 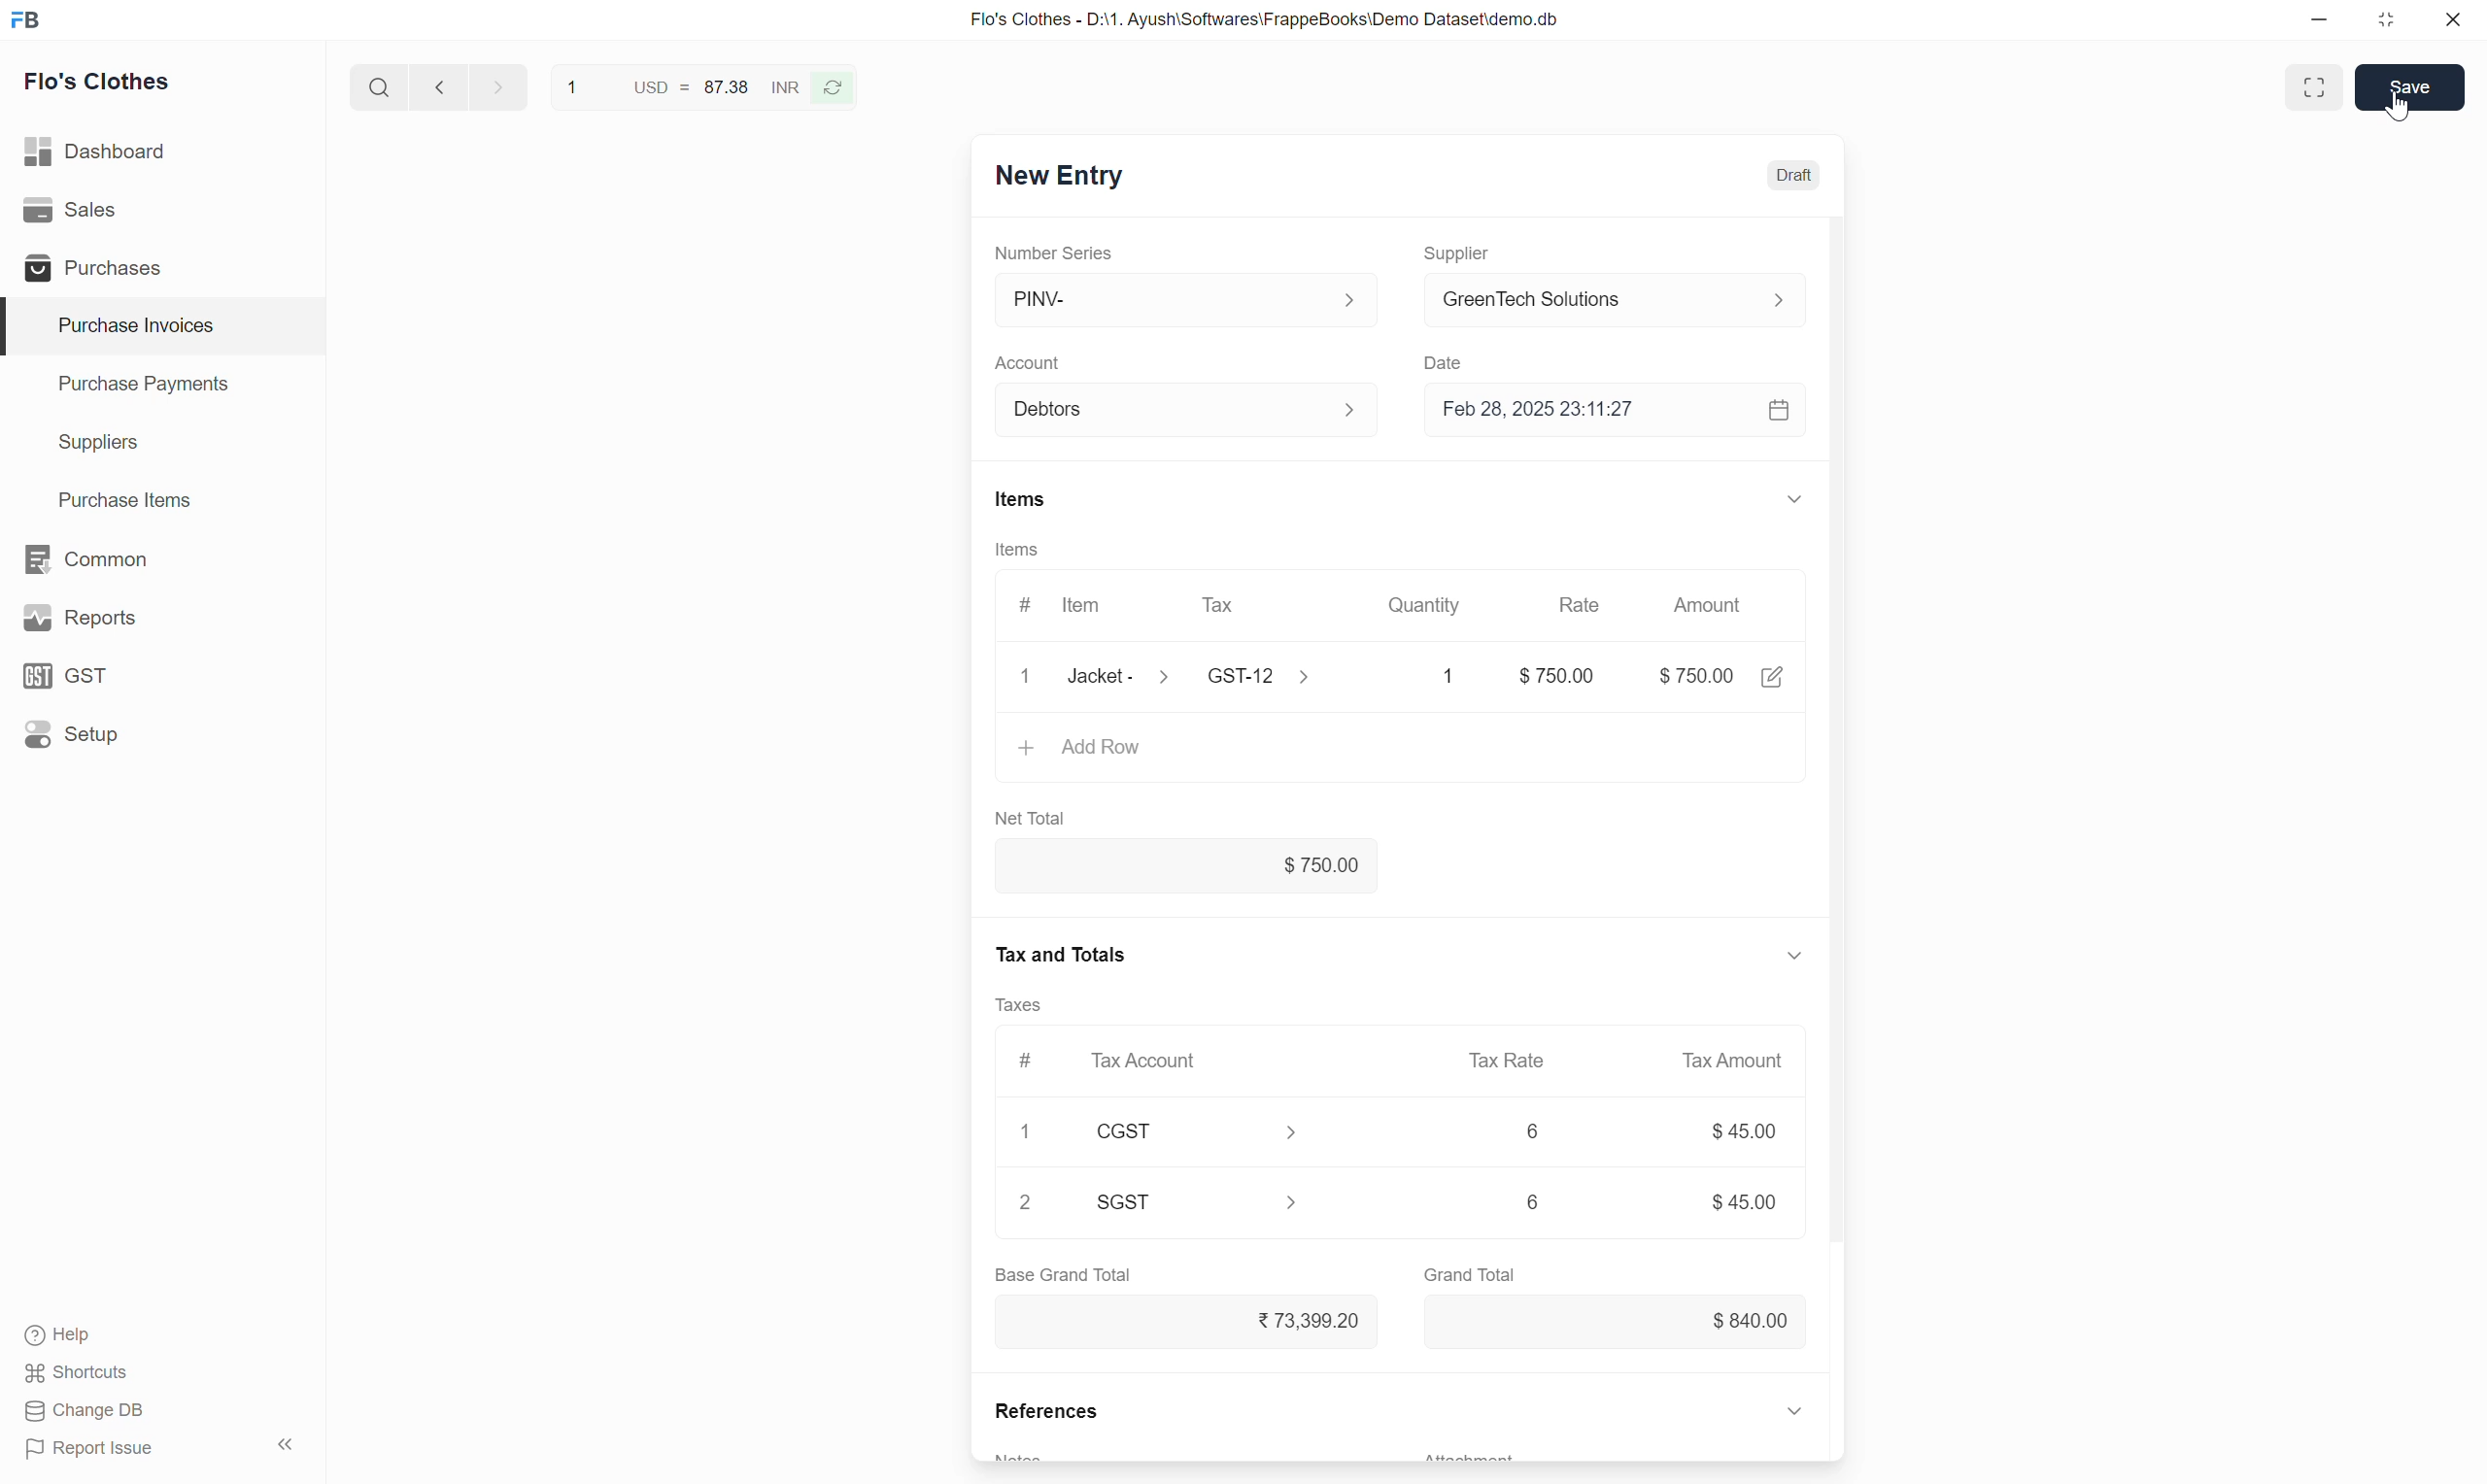 What do you see at coordinates (161, 266) in the screenshot?
I see `Purchases` at bounding box center [161, 266].